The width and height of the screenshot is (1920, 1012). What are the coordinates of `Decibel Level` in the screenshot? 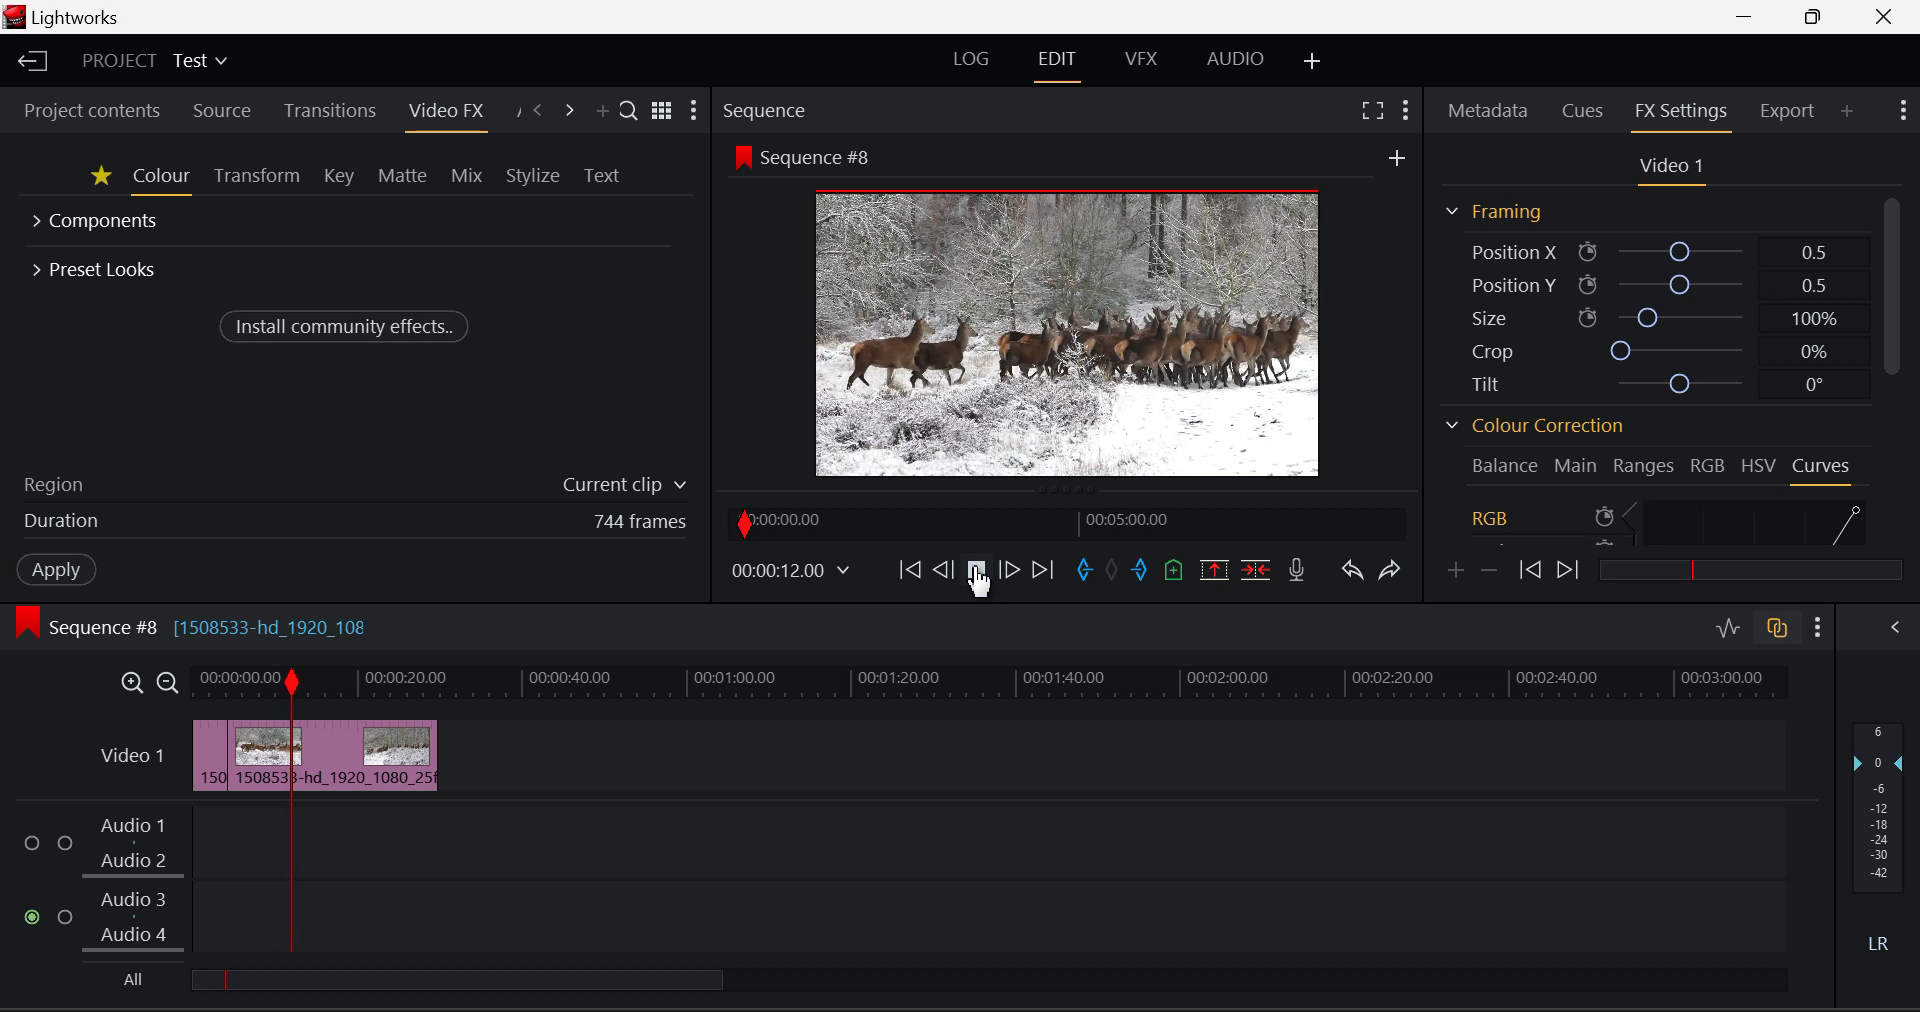 It's located at (1877, 833).